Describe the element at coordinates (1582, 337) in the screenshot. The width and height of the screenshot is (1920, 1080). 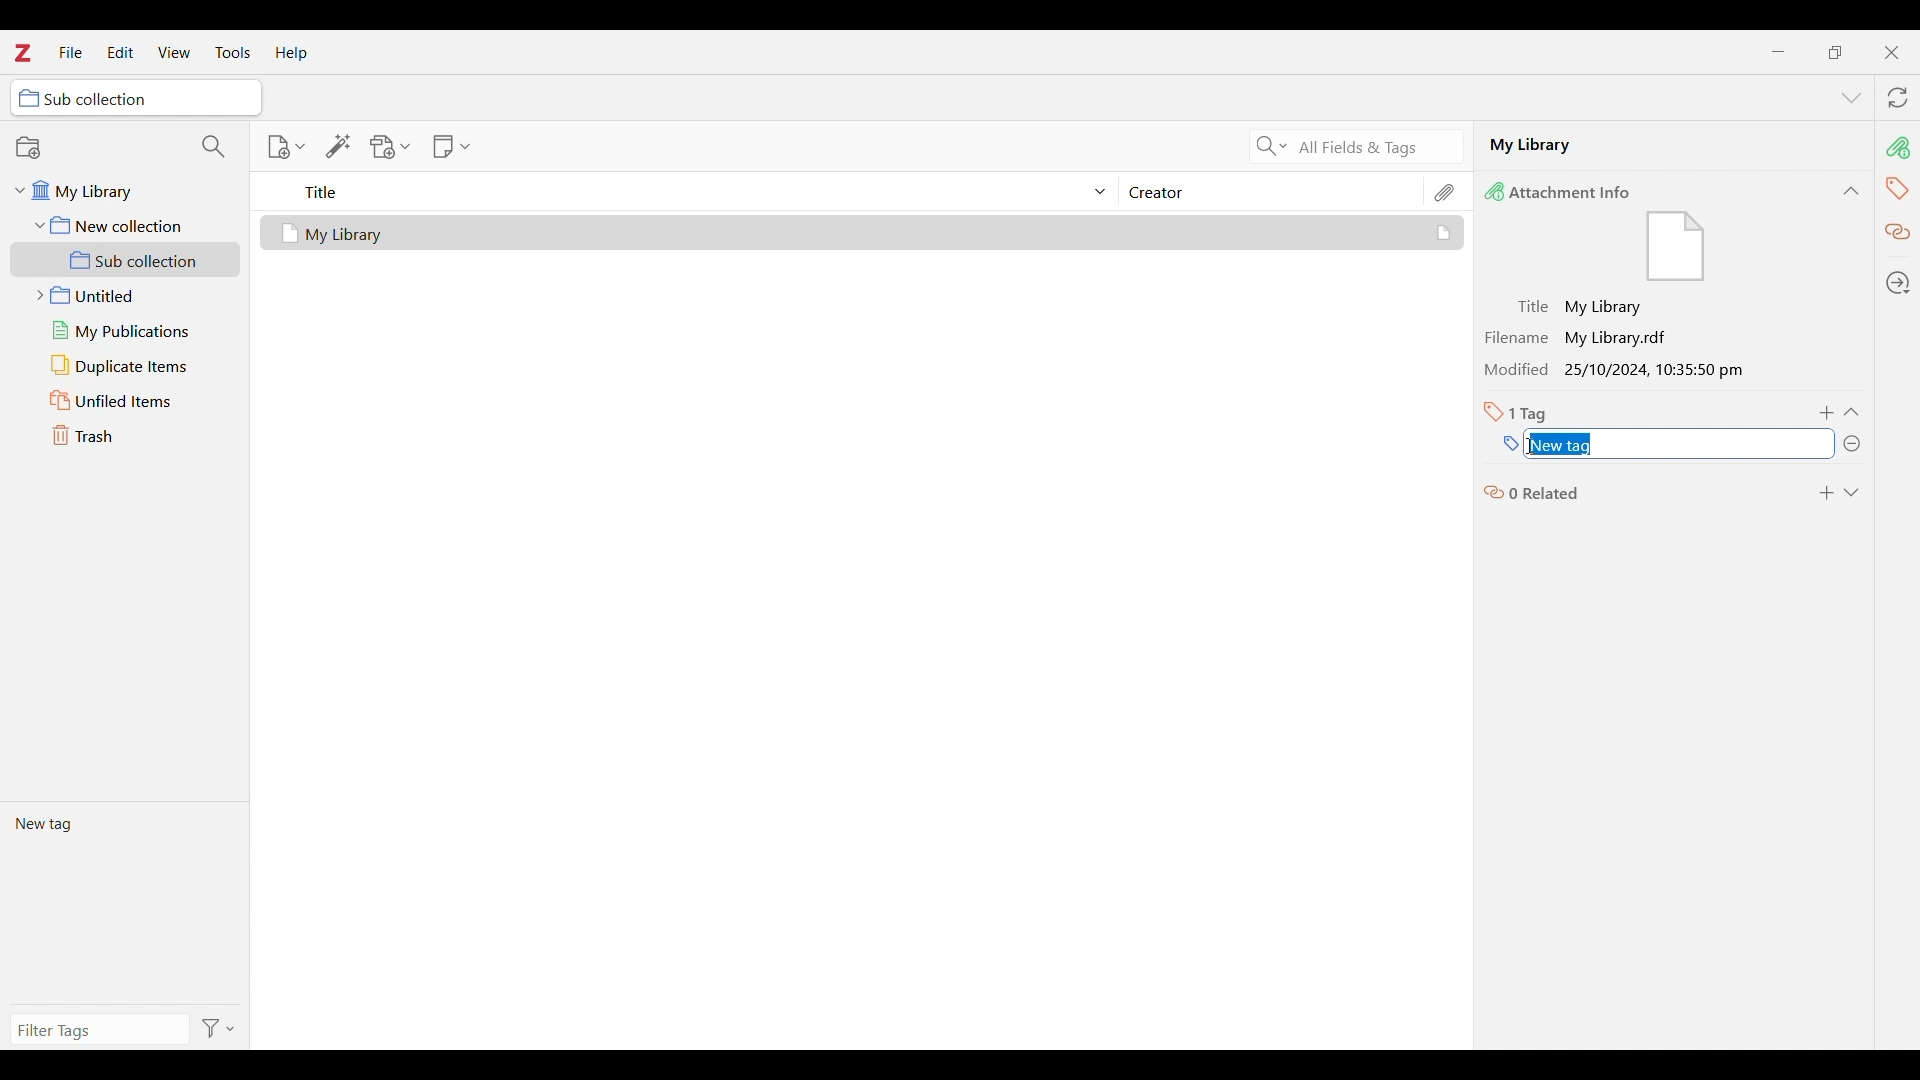
I see `Filename My Library.radt` at that location.